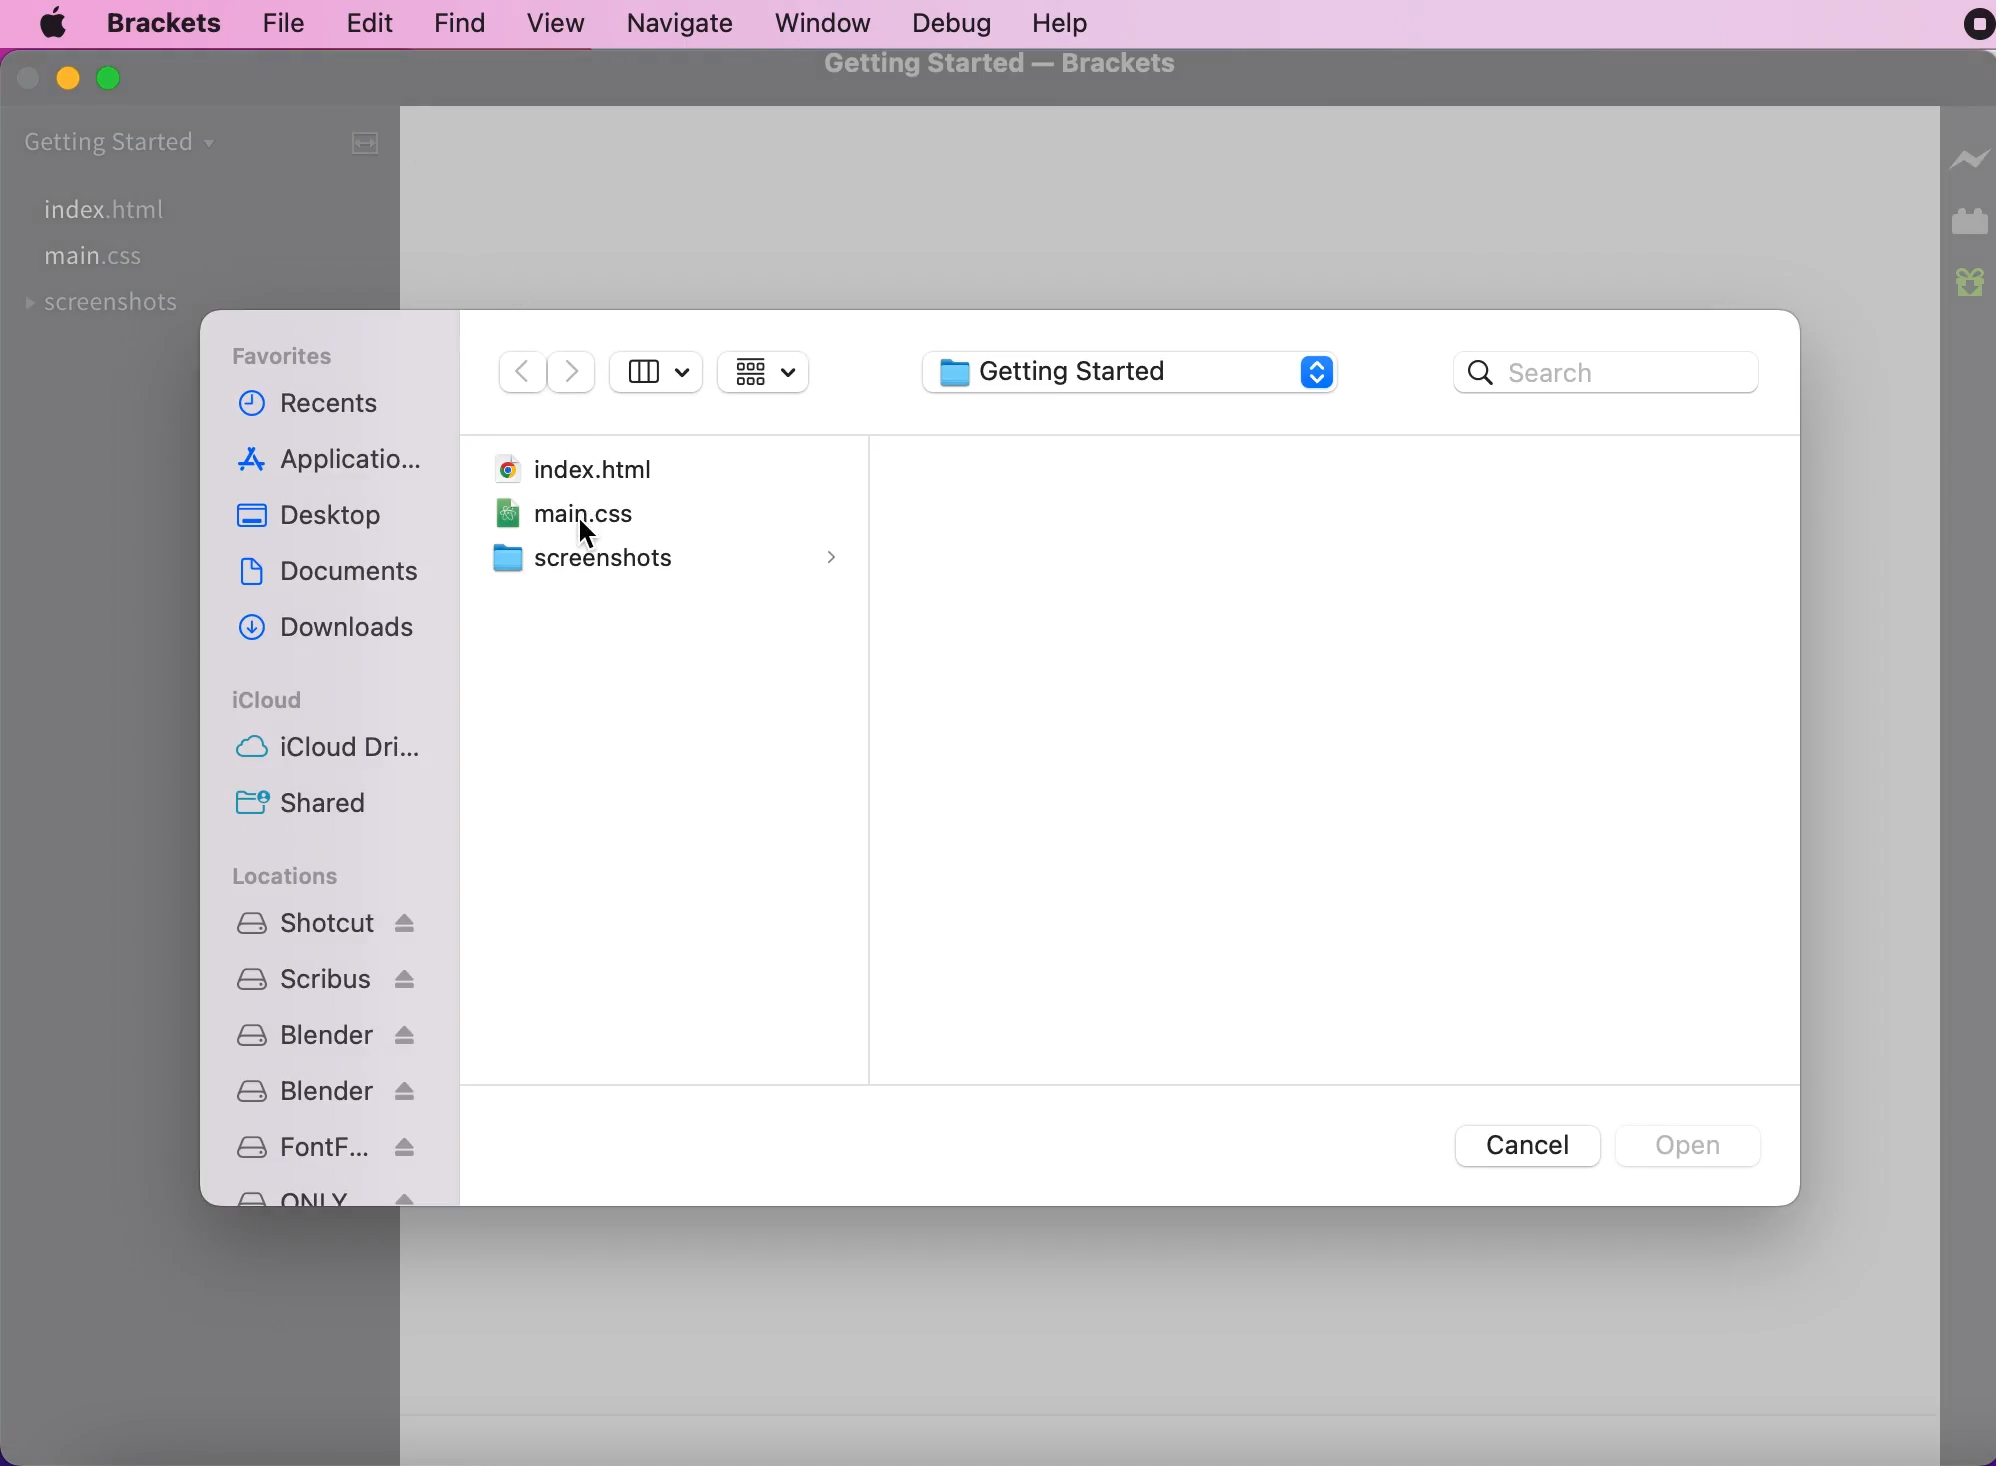 The image size is (1996, 1466). I want to click on slit the editor vertically or horizontally, so click(371, 150).